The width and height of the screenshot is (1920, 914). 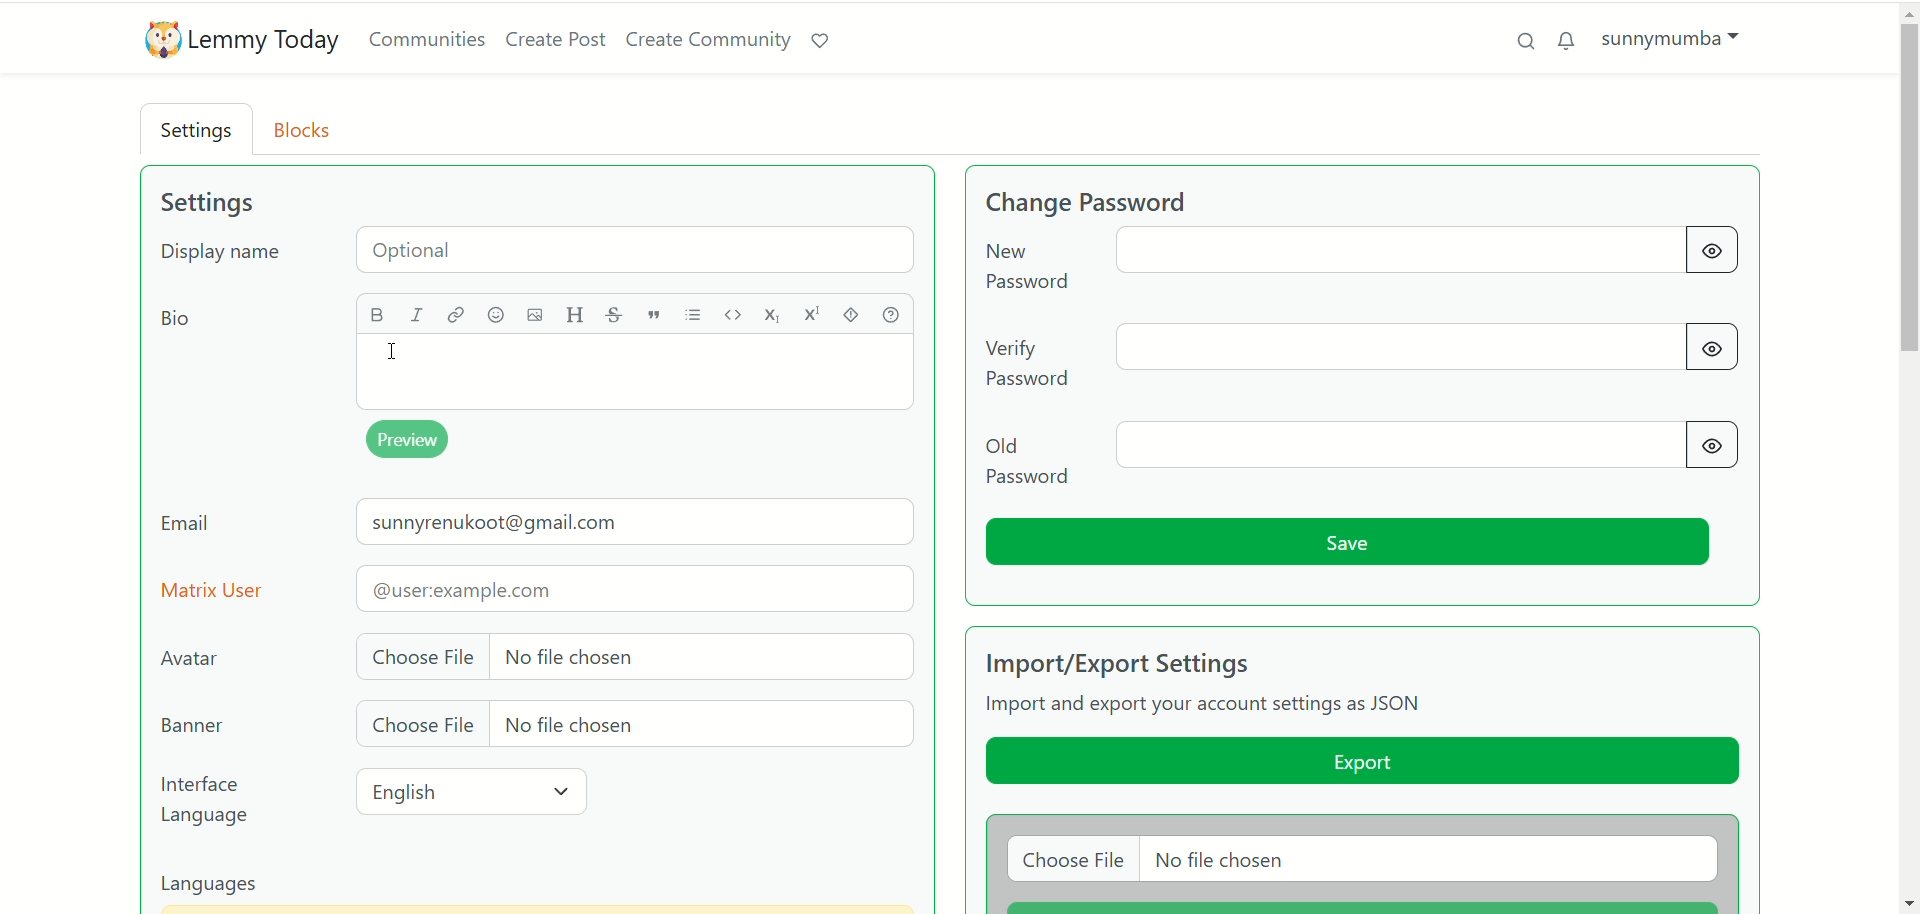 What do you see at coordinates (1123, 200) in the screenshot?
I see `change password` at bounding box center [1123, 200].